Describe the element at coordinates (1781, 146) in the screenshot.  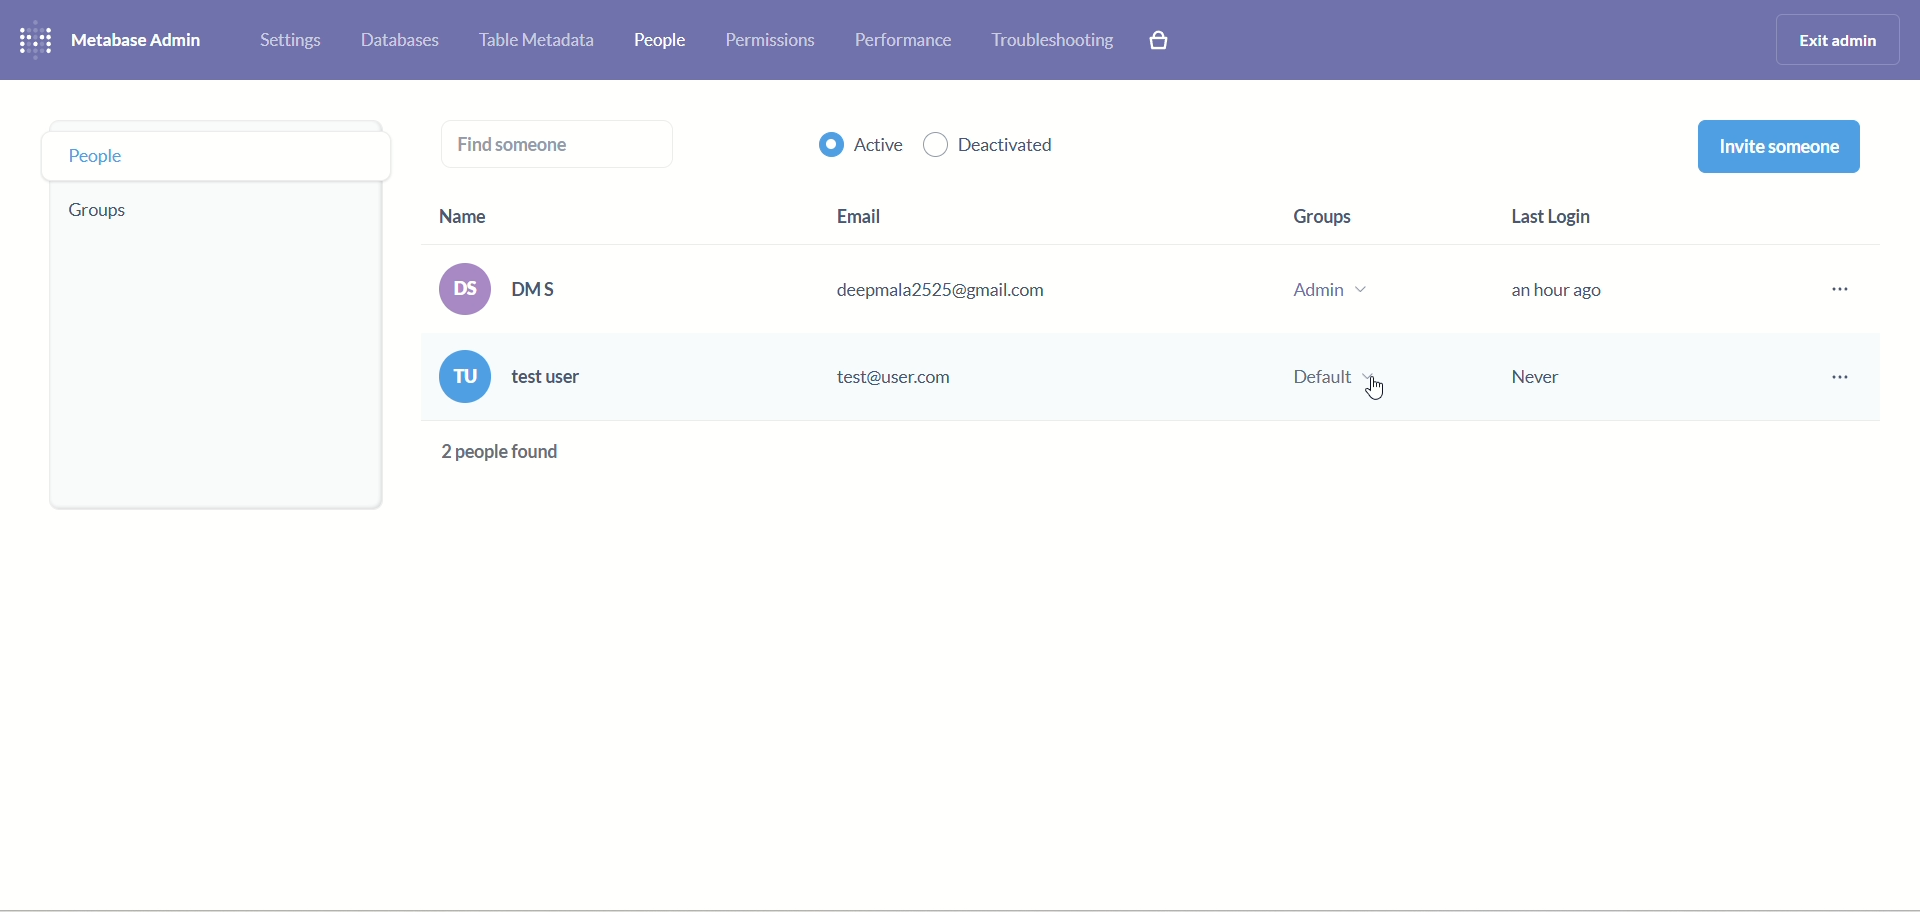
I see `invite someone` at that location.